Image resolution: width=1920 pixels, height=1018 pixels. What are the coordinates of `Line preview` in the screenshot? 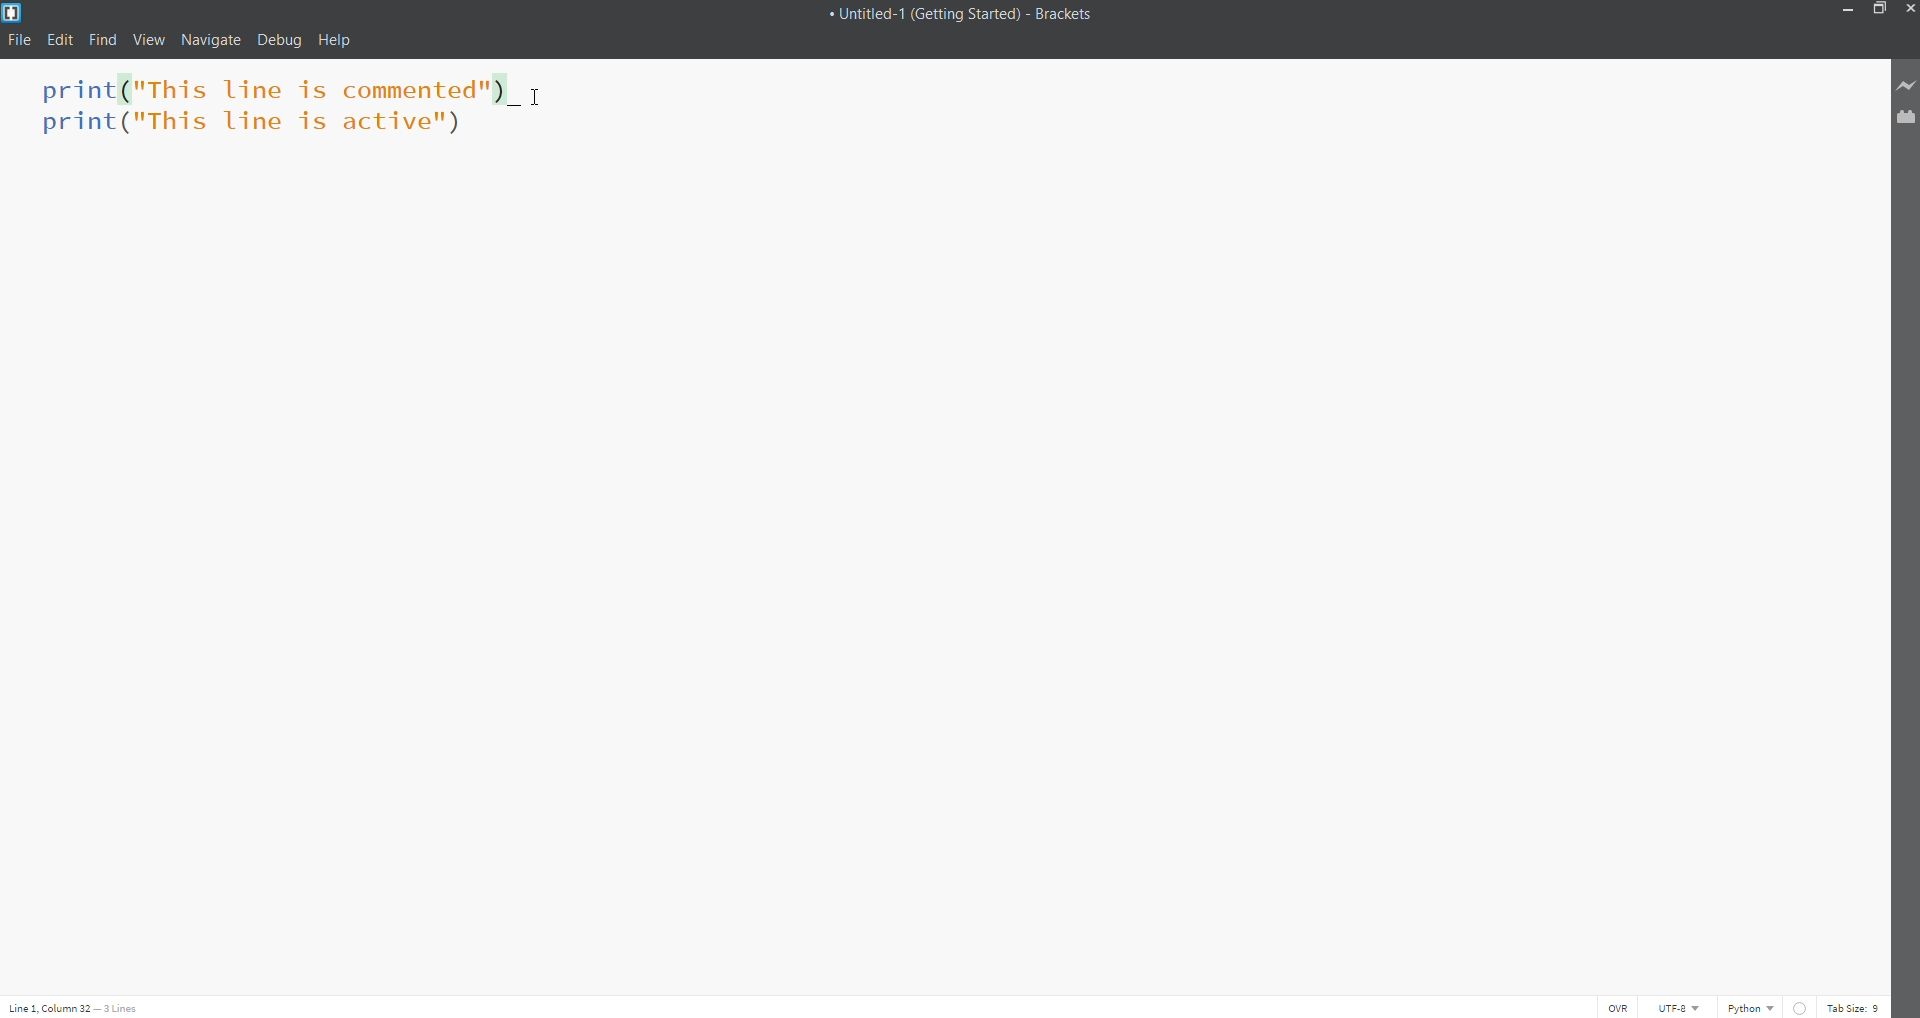 It's located at (1906, 86).